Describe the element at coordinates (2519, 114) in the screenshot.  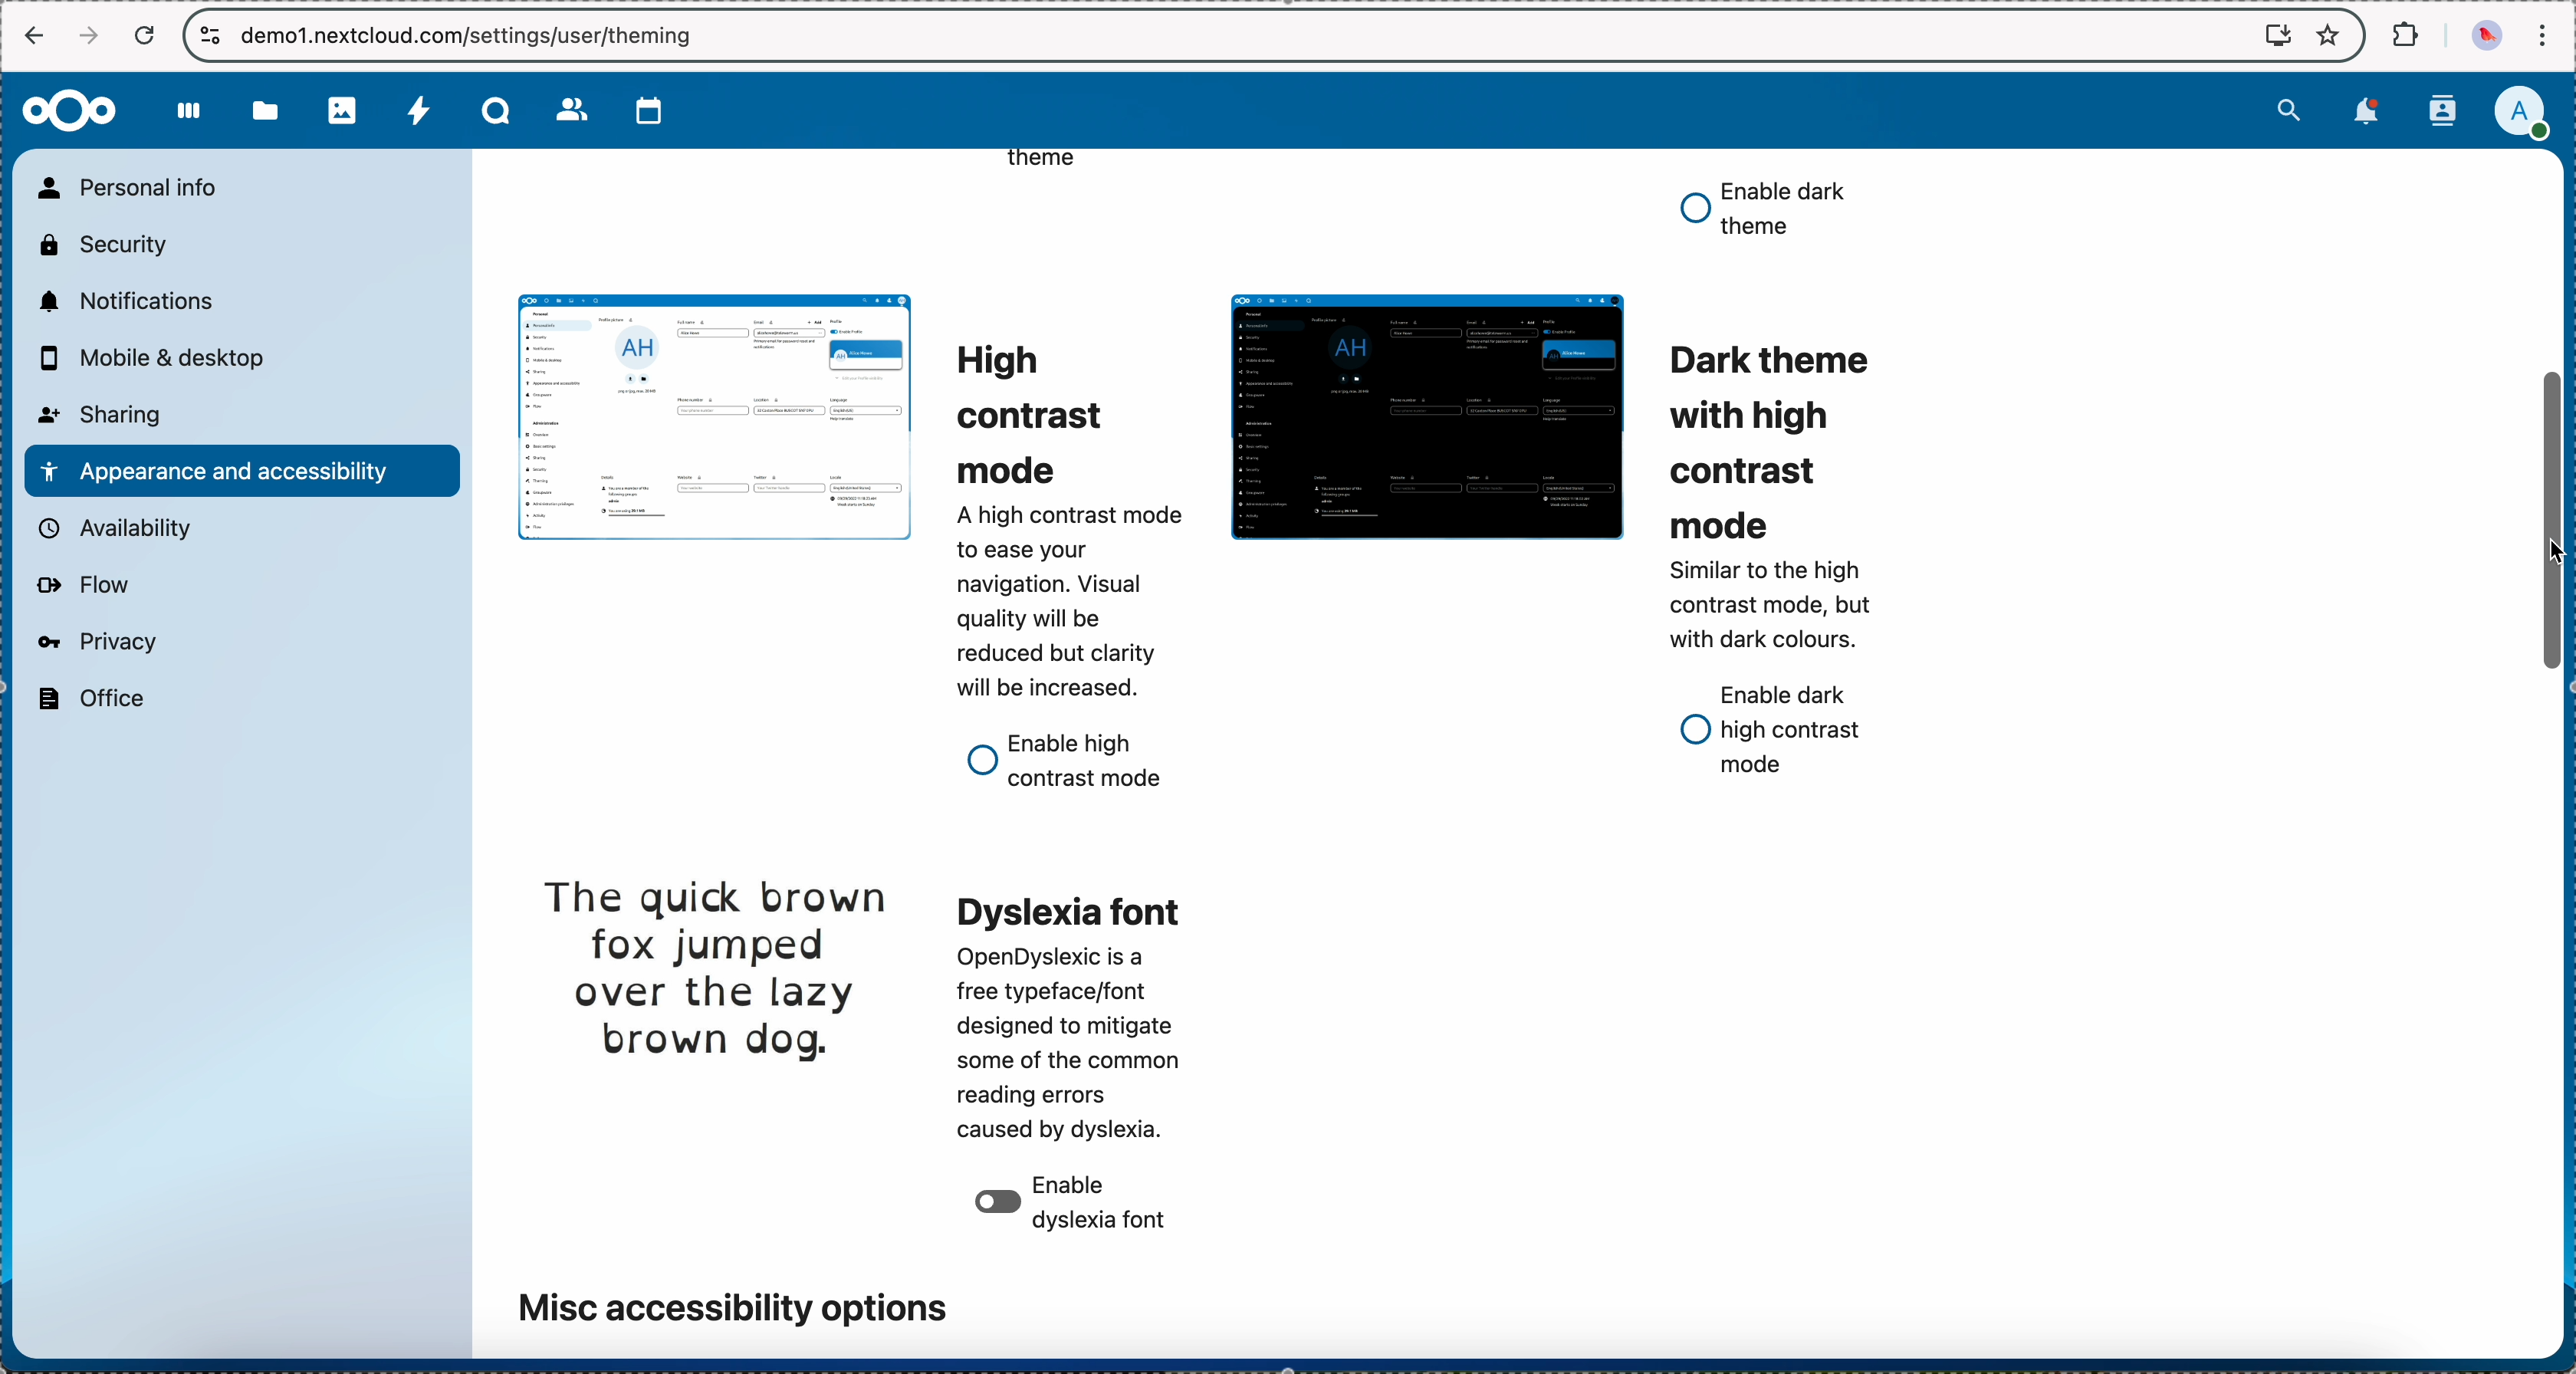
I see `click on user profile` at that location.